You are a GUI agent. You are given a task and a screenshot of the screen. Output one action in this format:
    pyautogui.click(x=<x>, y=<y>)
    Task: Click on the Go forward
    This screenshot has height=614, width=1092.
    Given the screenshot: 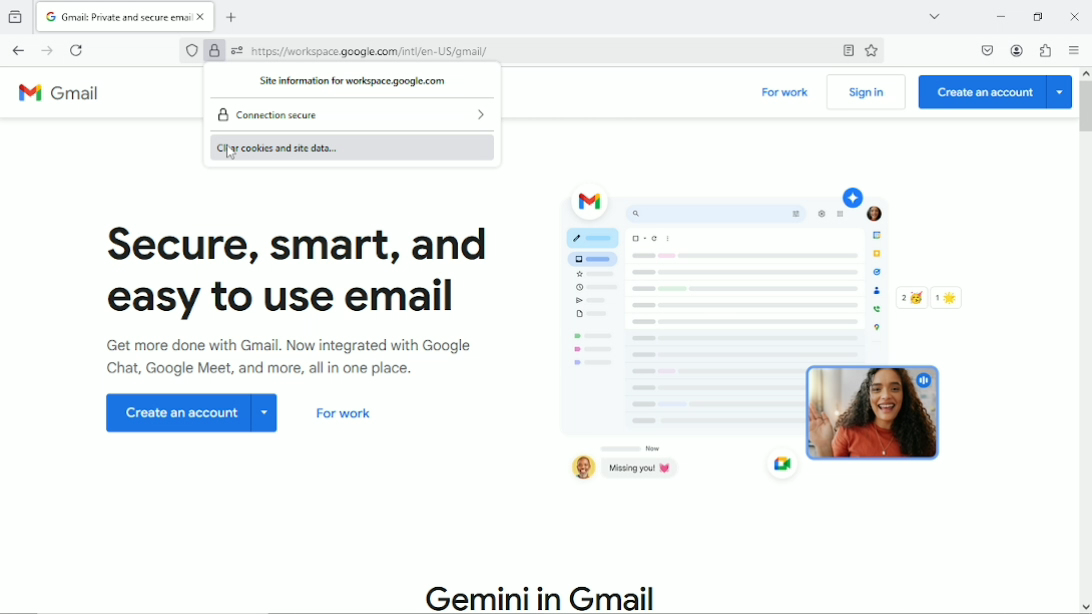 What is the action you would take?
    pyautogui.click(x=47, y=51)
    